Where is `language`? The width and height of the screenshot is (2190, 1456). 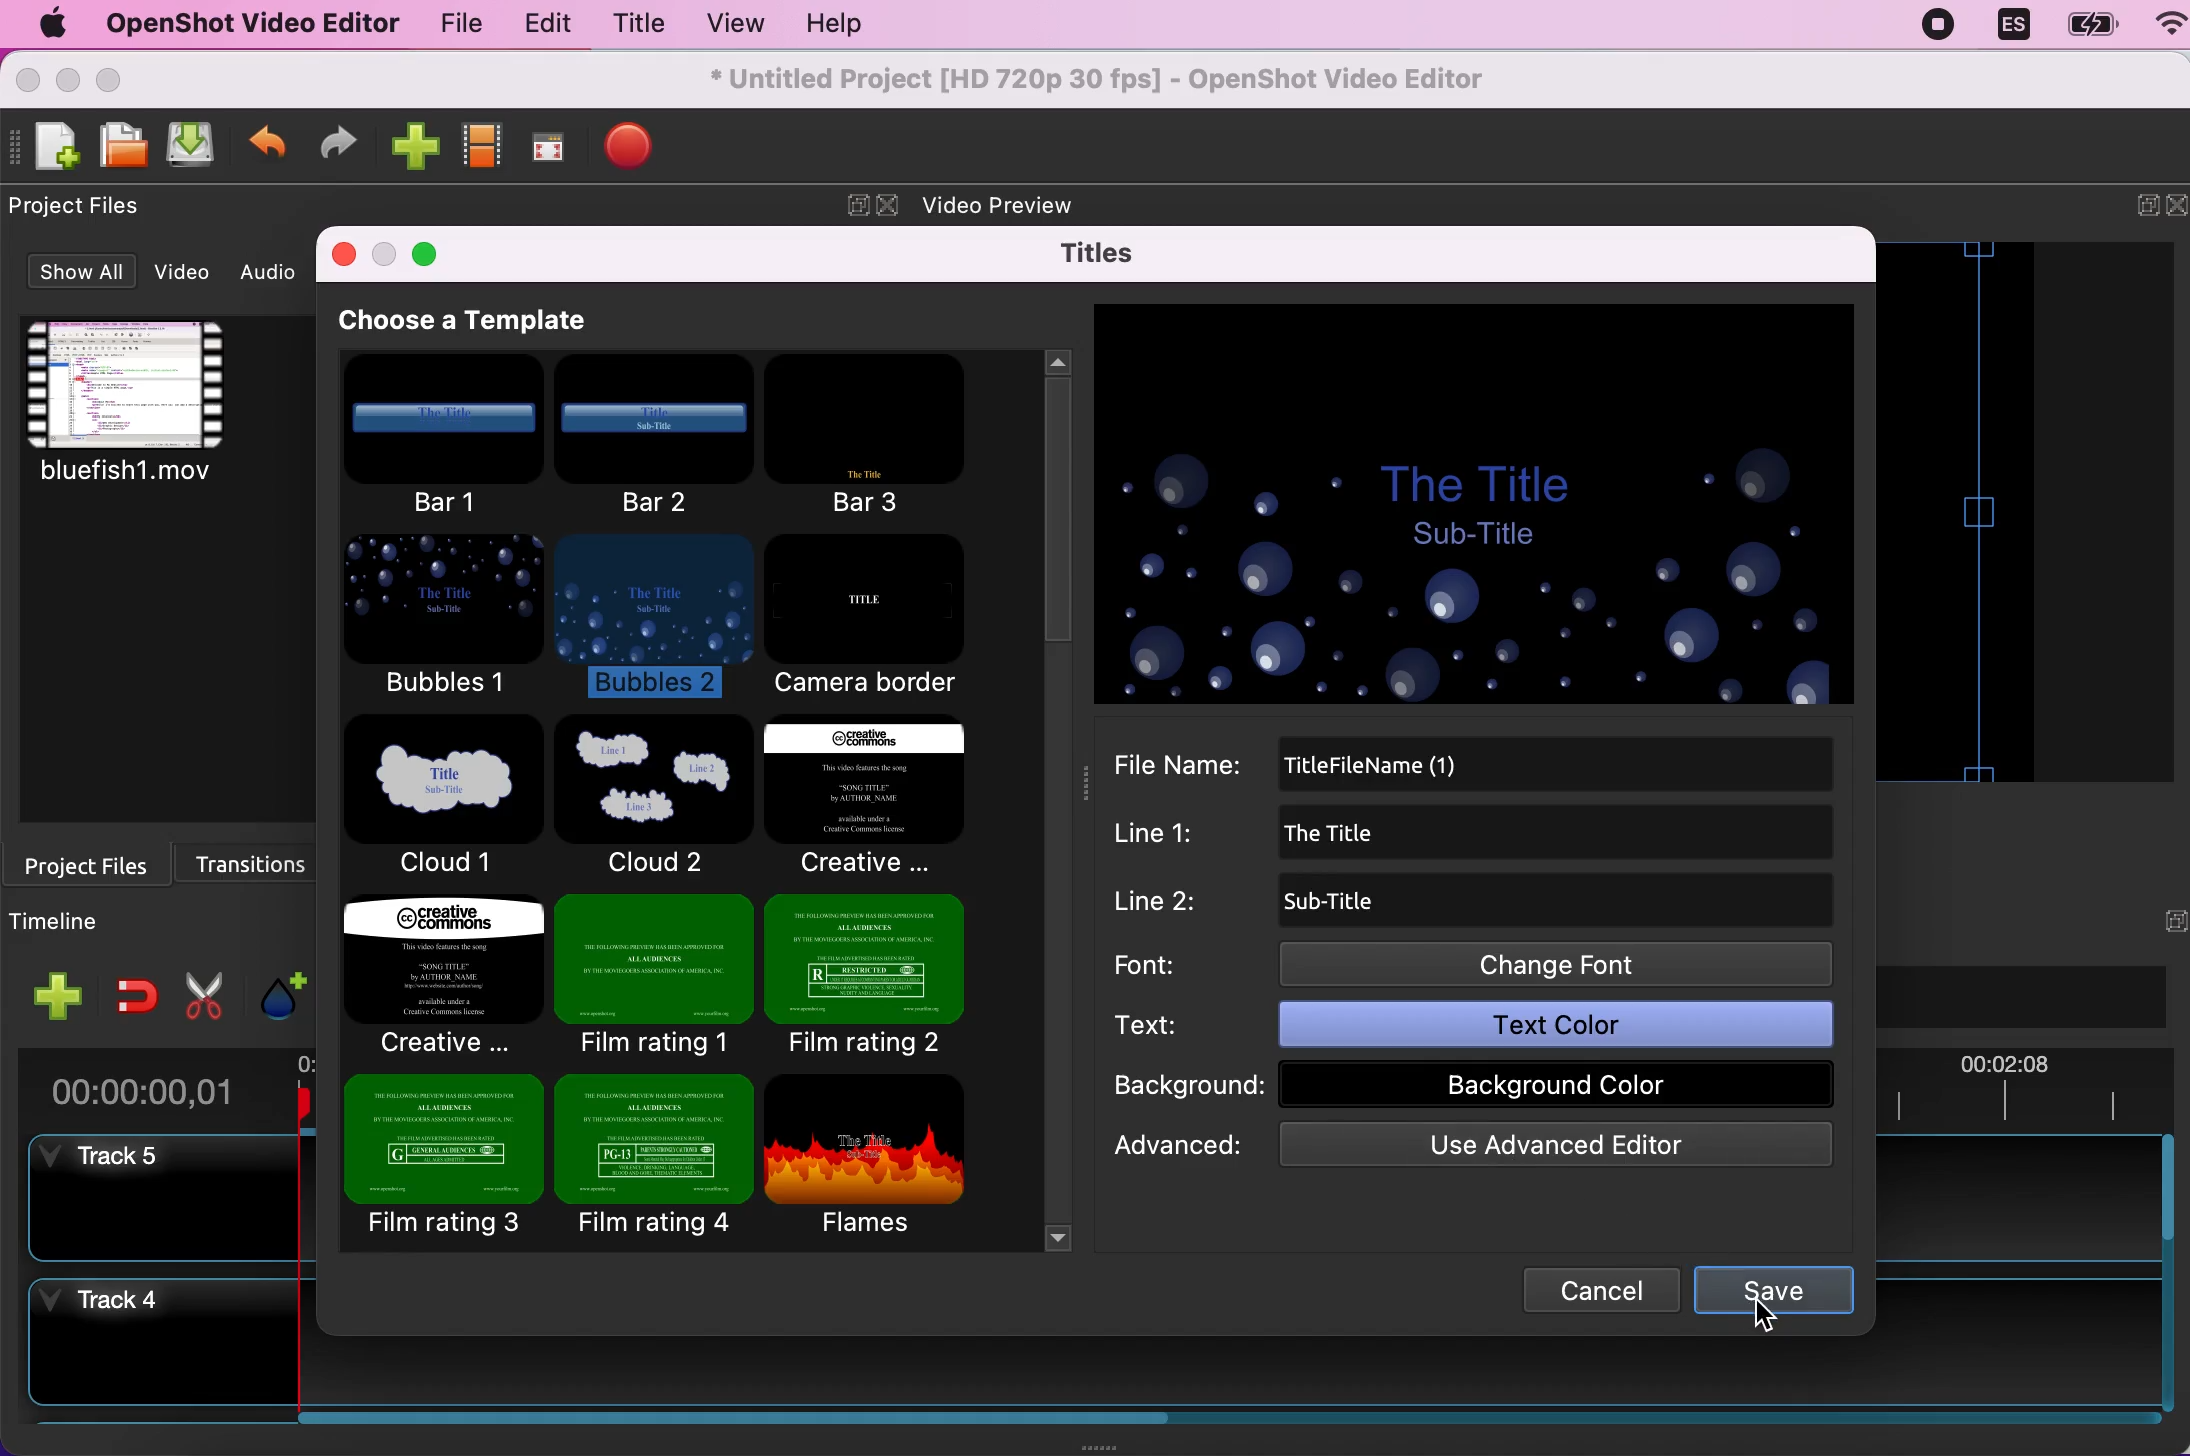
language is located at coordinates (2011, 26).